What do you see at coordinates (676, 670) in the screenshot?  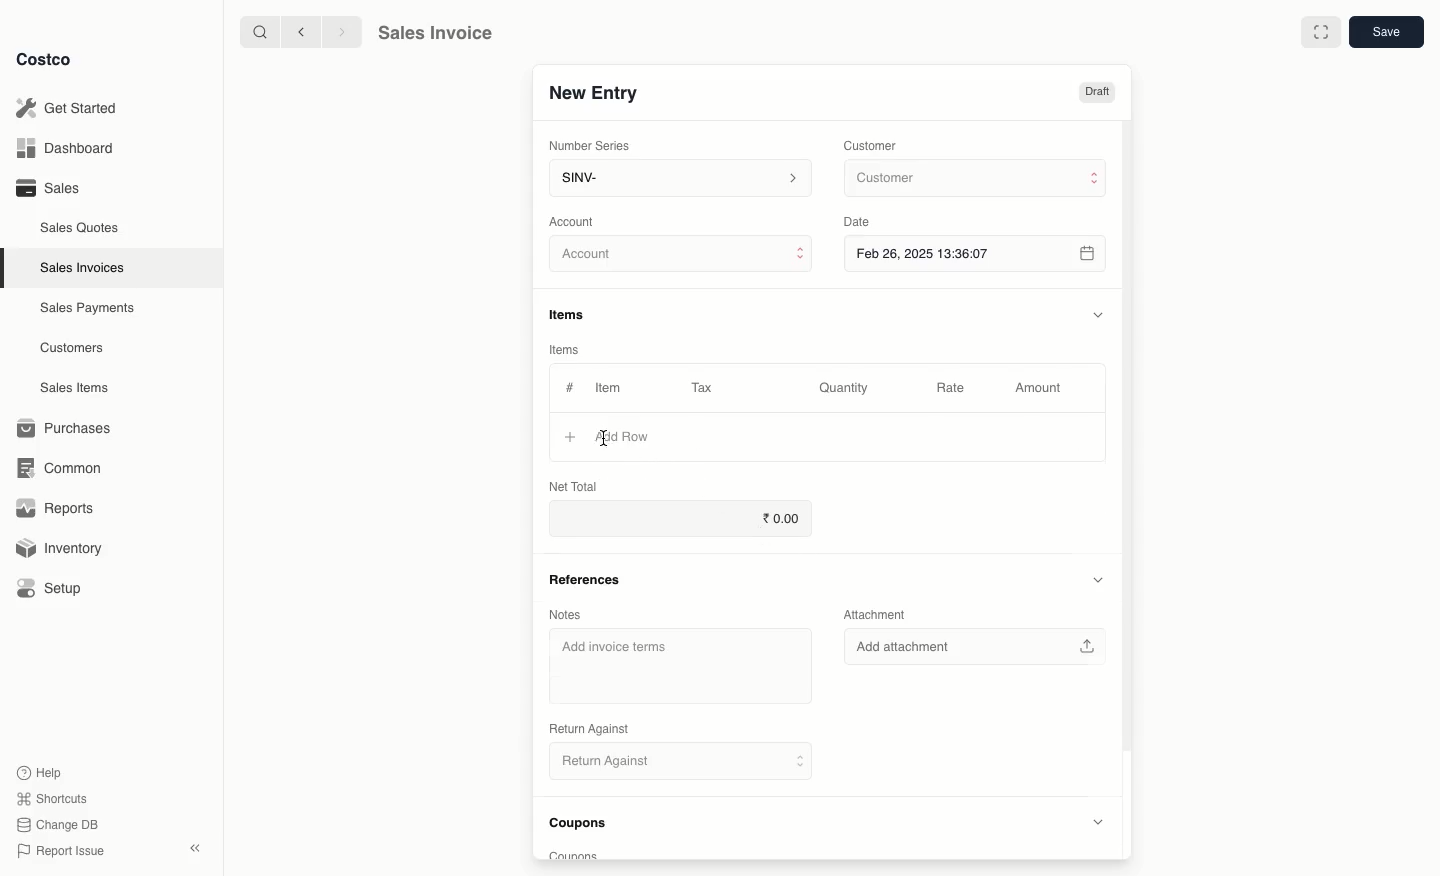 I see `‘Add invoice terms` at bounding box center [676, 670].